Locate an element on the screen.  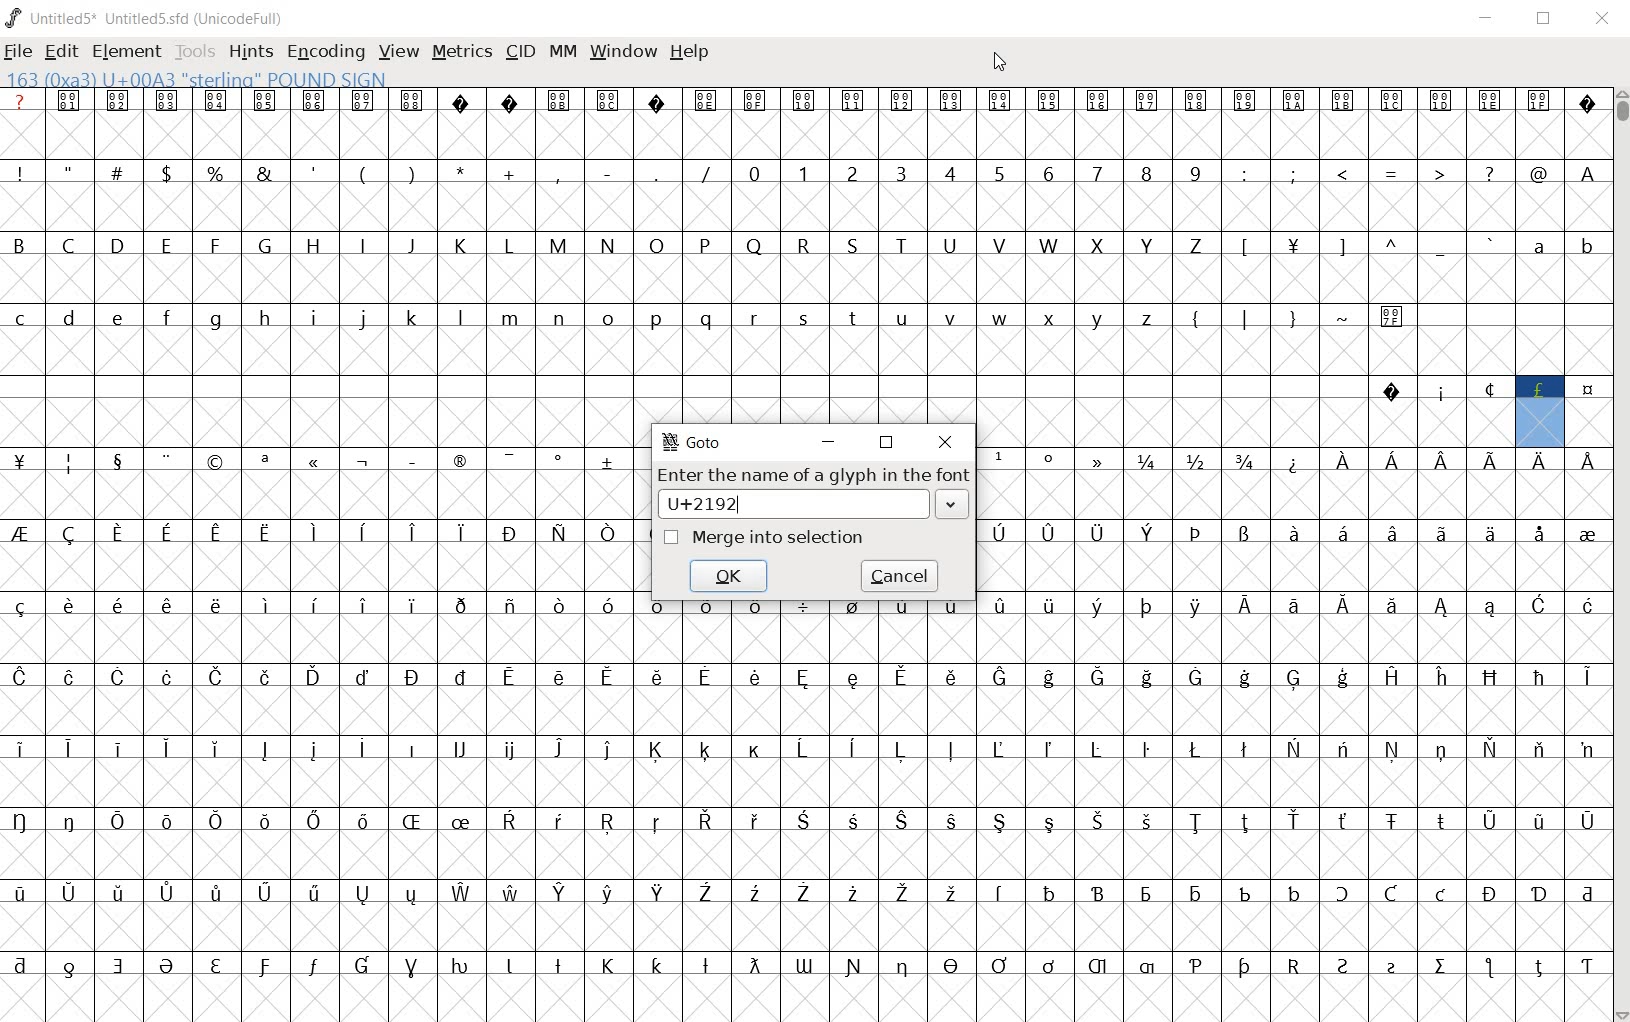
Merge into selection is located at coordinates (761, 536).